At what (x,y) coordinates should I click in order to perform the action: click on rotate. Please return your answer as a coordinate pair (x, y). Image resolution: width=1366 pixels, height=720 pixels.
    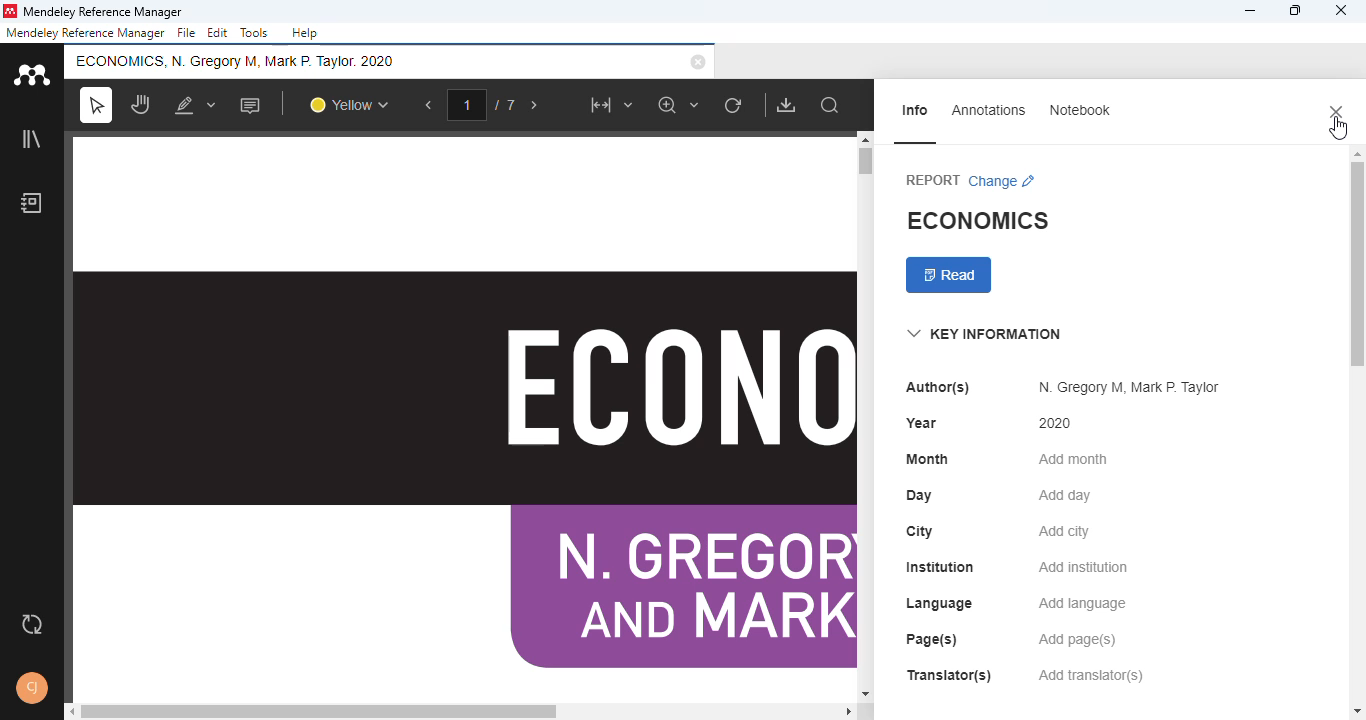
    Looking at the image, I should click on (735, 106).